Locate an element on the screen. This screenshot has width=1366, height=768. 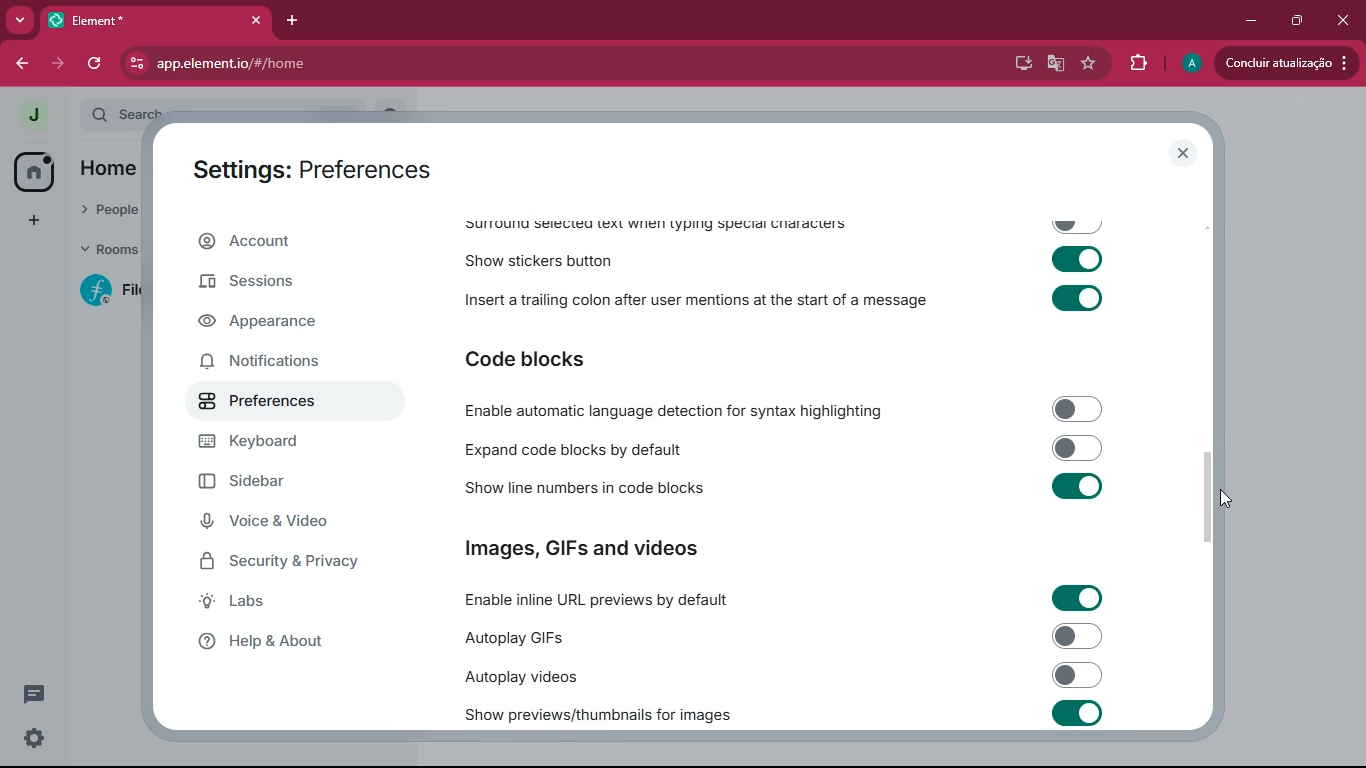
Autoplay GIFs is located at coordinates (783, 637).